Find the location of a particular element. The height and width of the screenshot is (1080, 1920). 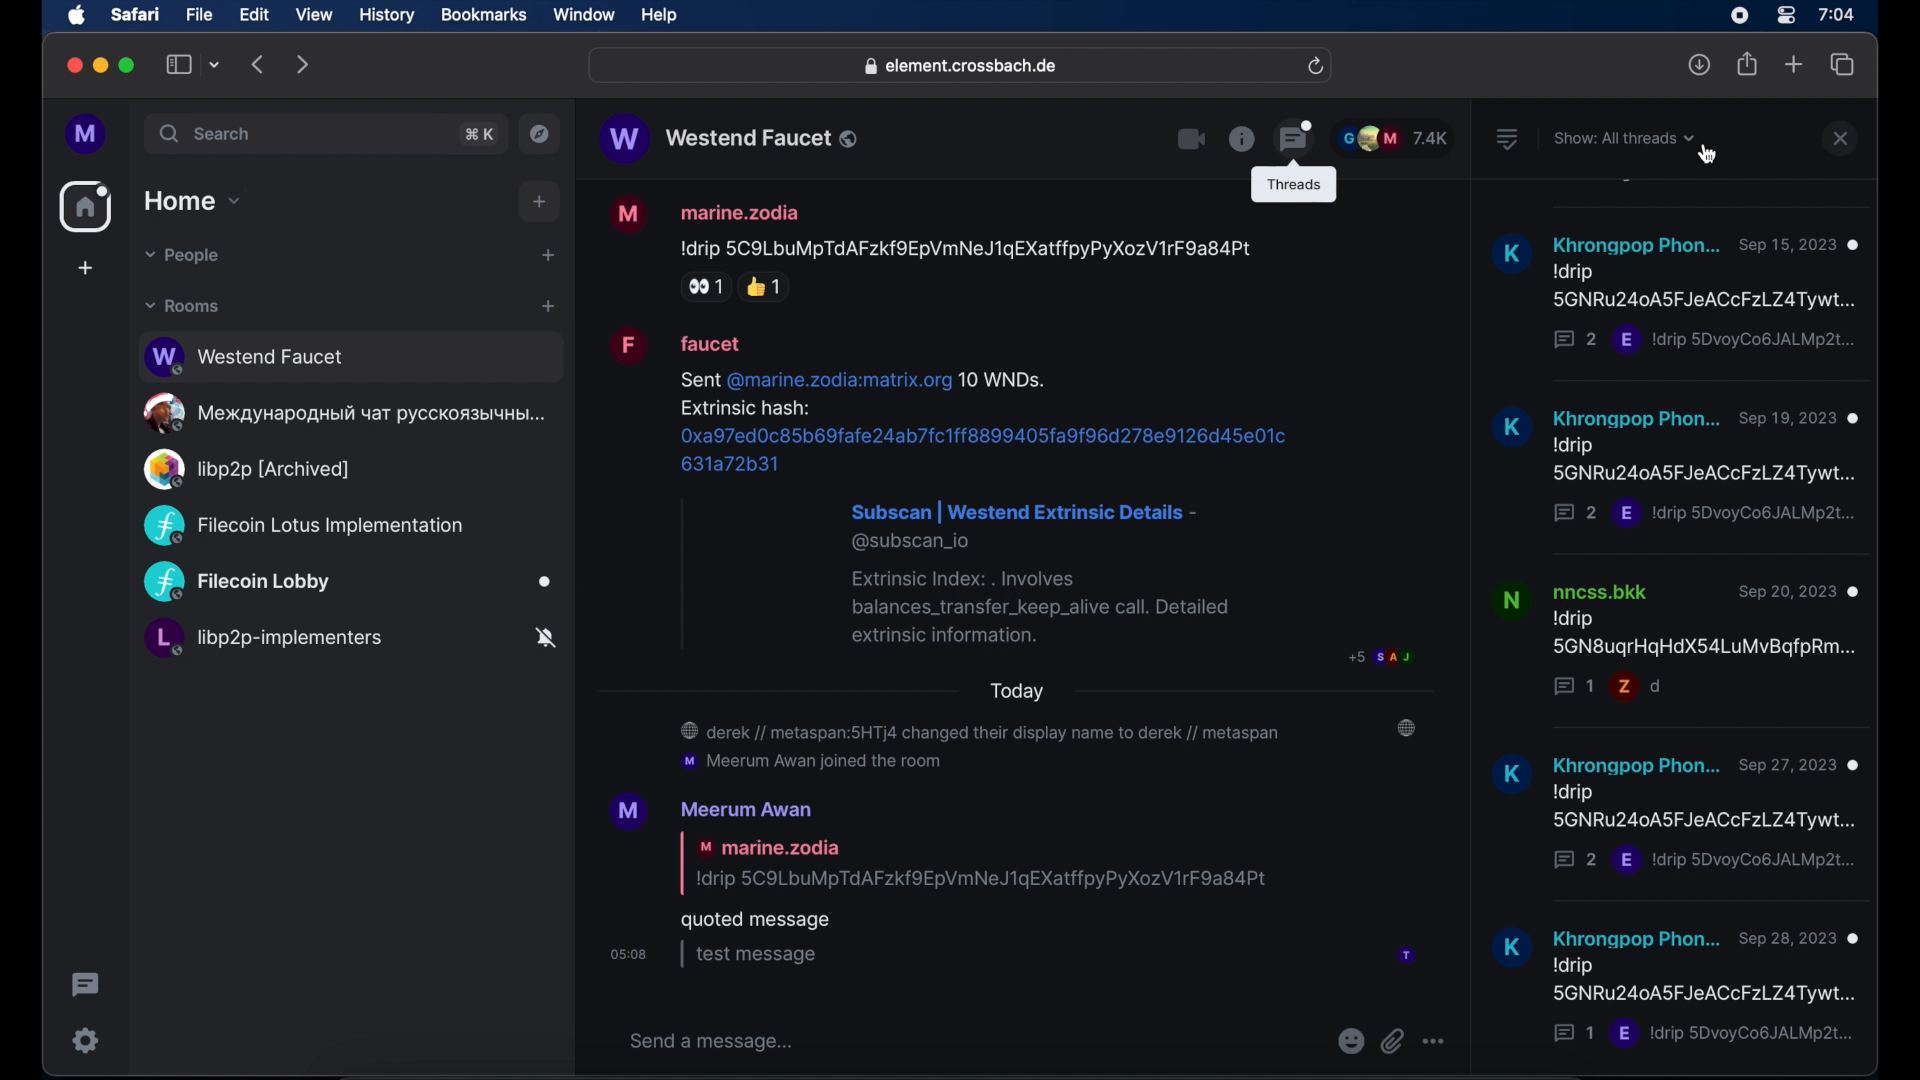

N is located at coordinates (1502, 593).